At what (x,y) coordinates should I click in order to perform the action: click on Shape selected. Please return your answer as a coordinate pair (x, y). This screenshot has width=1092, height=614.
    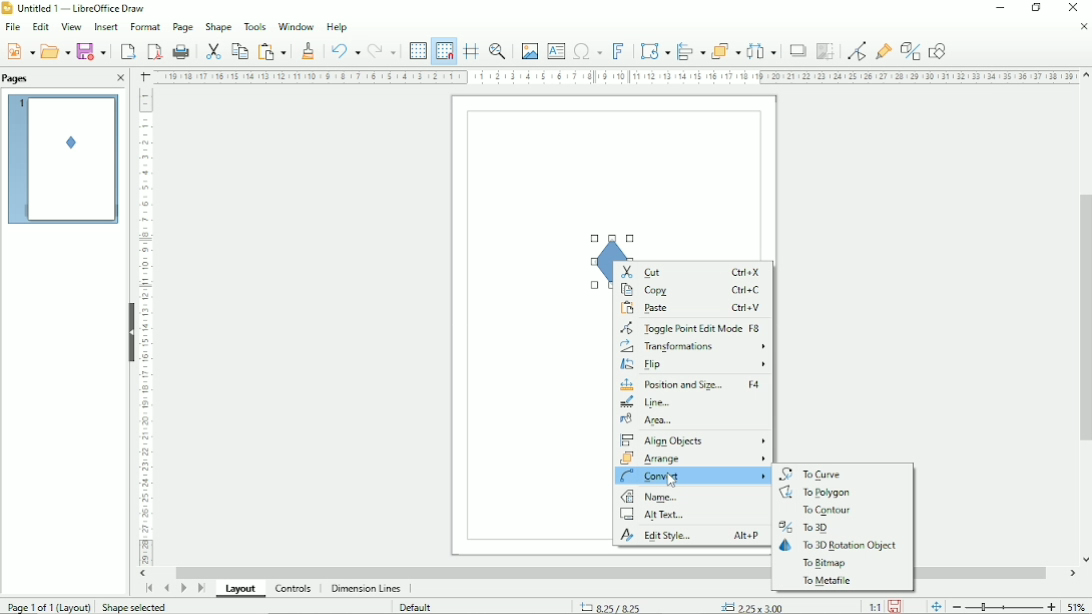
    Looking at the image, I should click on (133, 606).